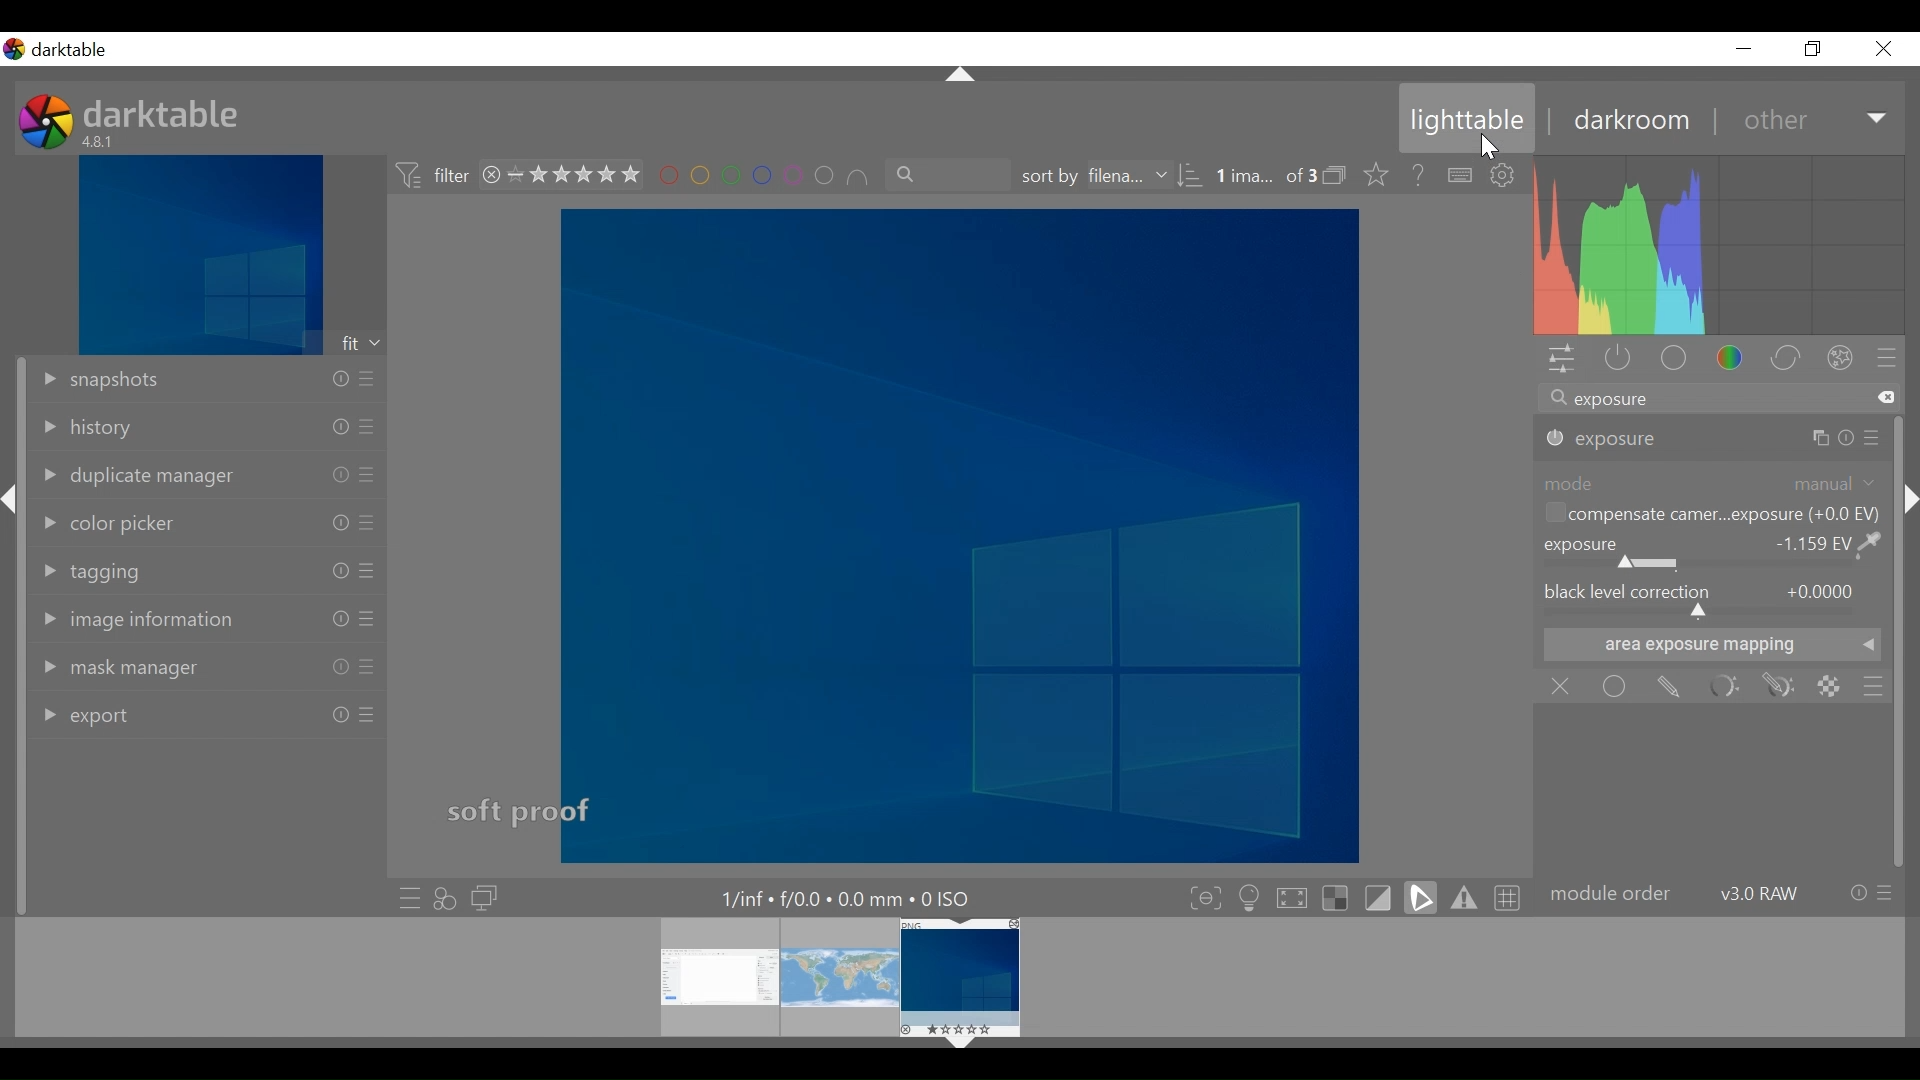 This screenshot has height=1080, width=1920. Describe the element at coordinates (368, 427) in the screenshot. I see `presets` at that location.